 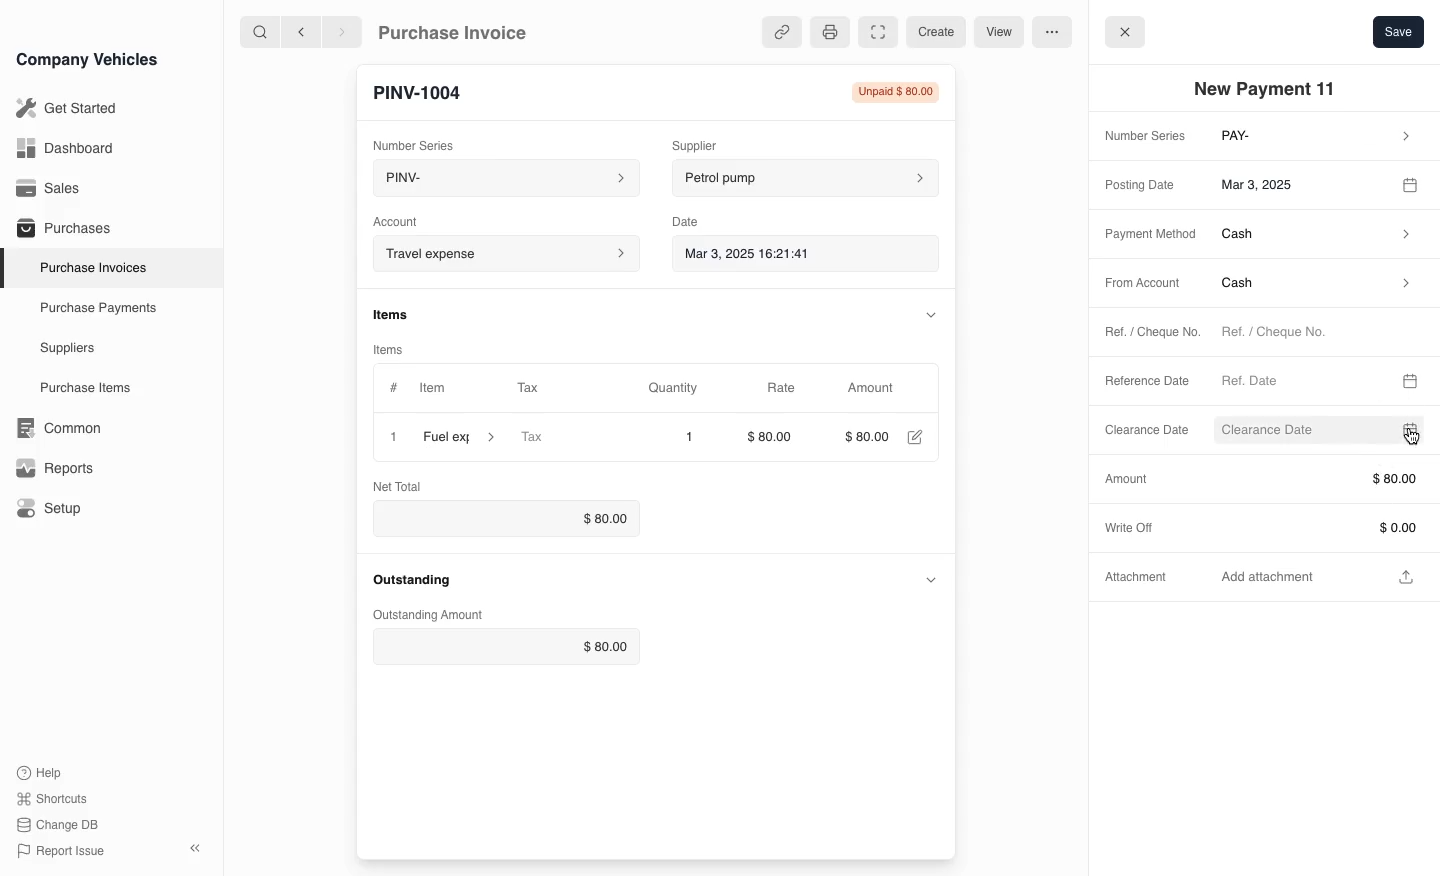 What do you see at coordinates (424, 615) in the screenshot?
I see `Outstanding Amount` at bounding box center [424, 615].